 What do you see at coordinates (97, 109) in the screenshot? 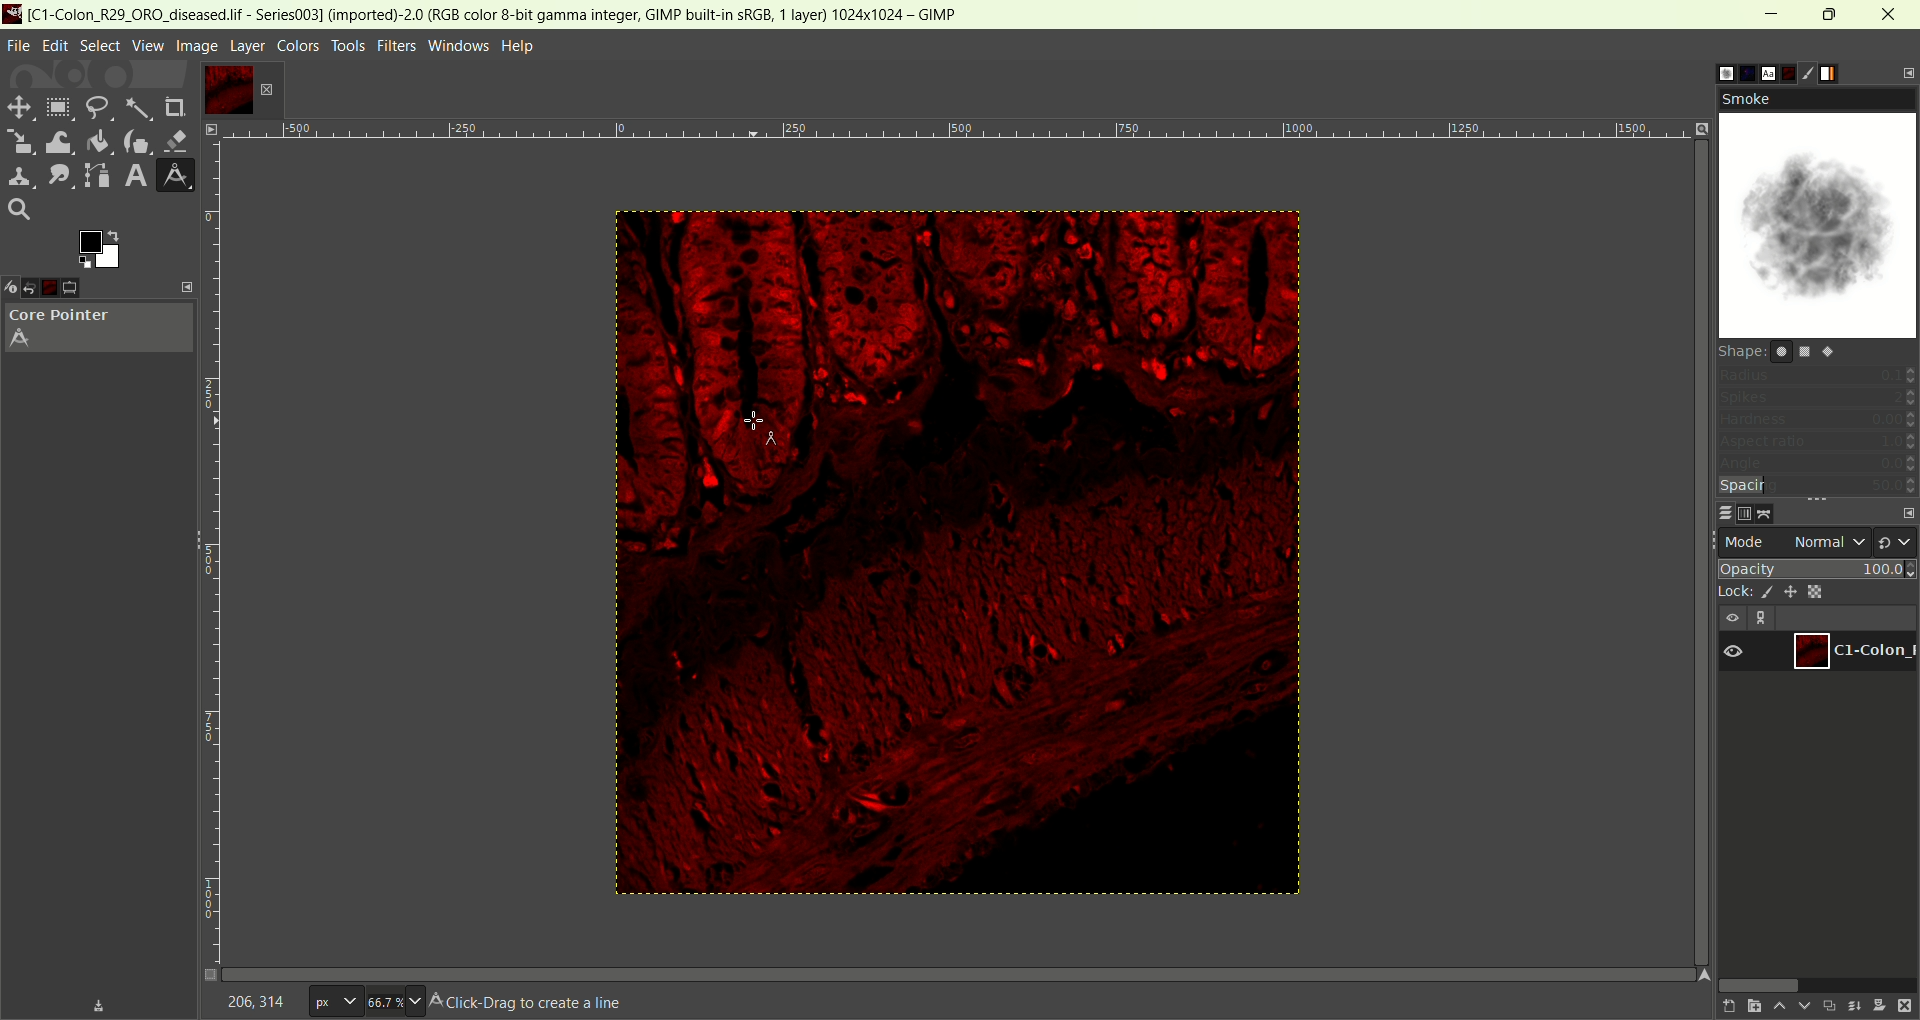
I see `free select tool` at bounding box center [97, 109].